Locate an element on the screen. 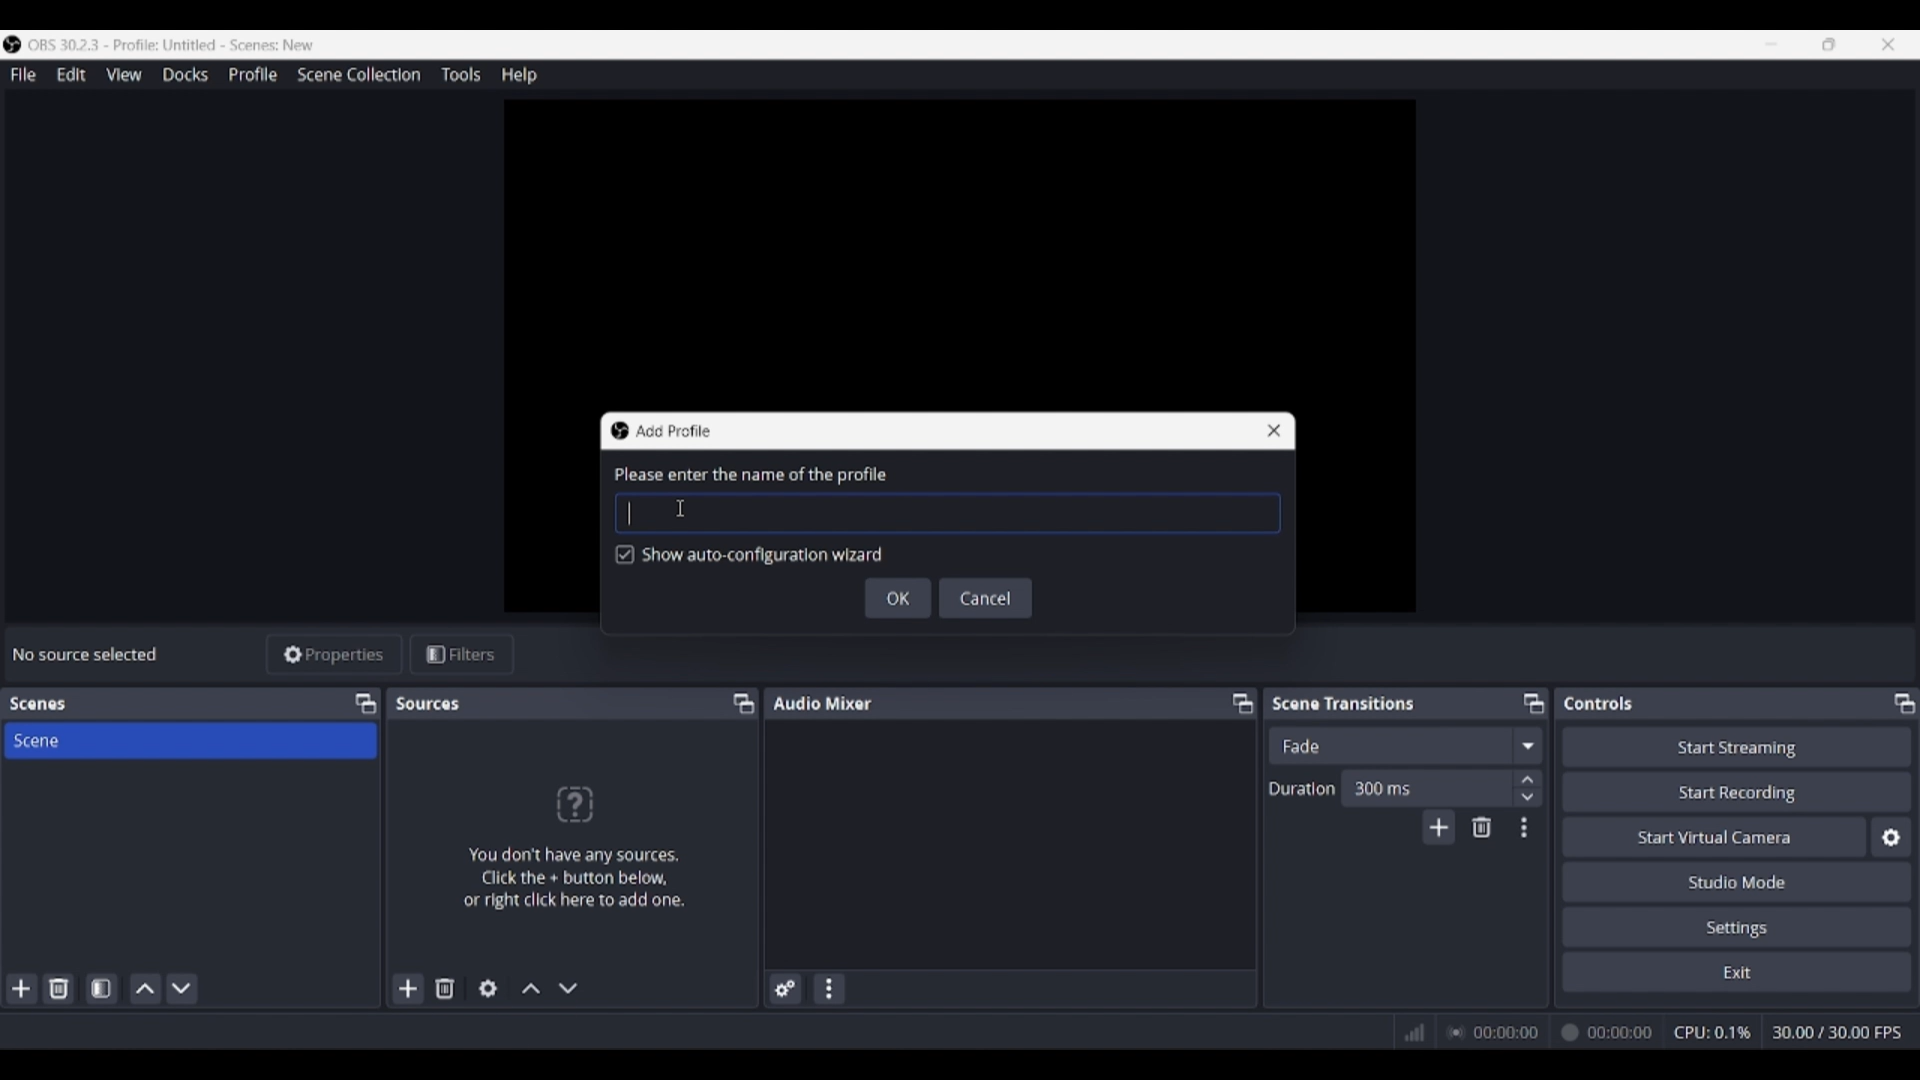 The height and width of the screenshot is (1080, 1920). Properties is located at coordinates (335, 655).